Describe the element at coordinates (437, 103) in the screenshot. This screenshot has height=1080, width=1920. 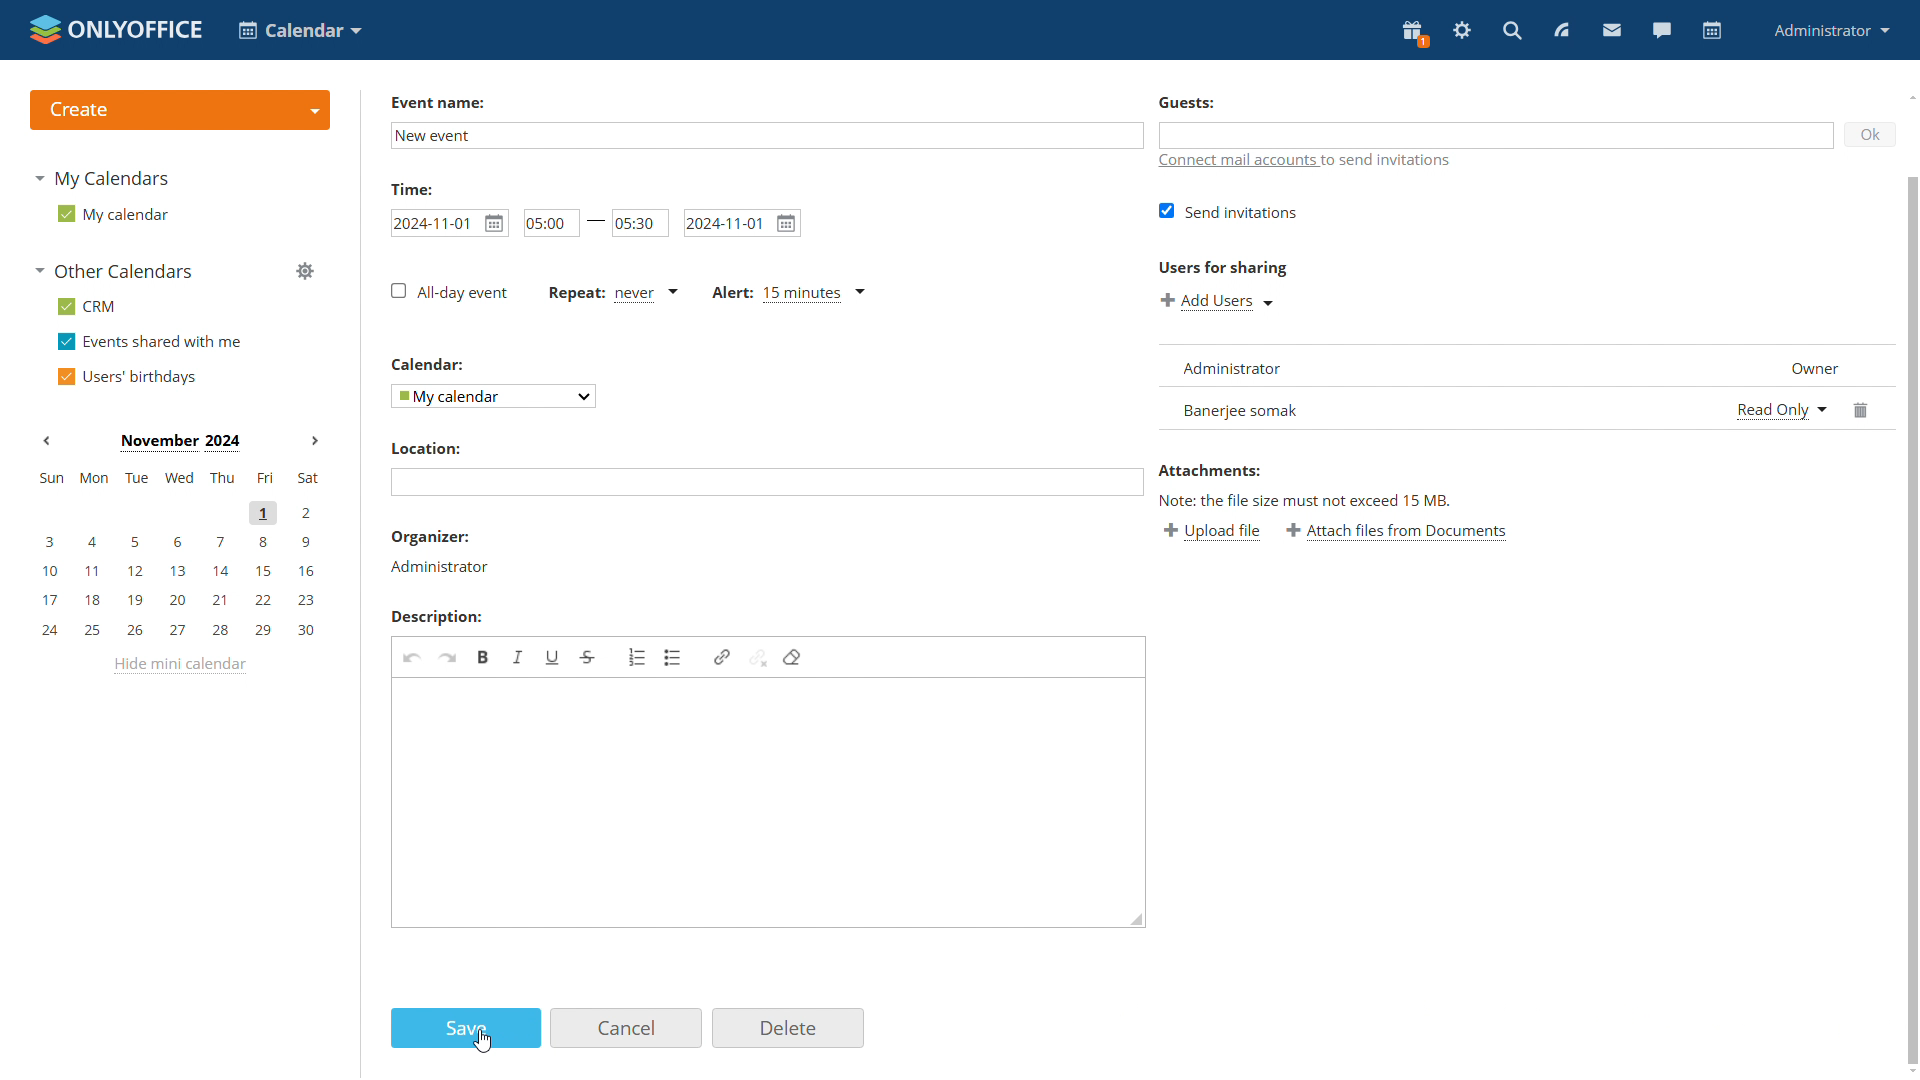
I see `Event name` at that location.